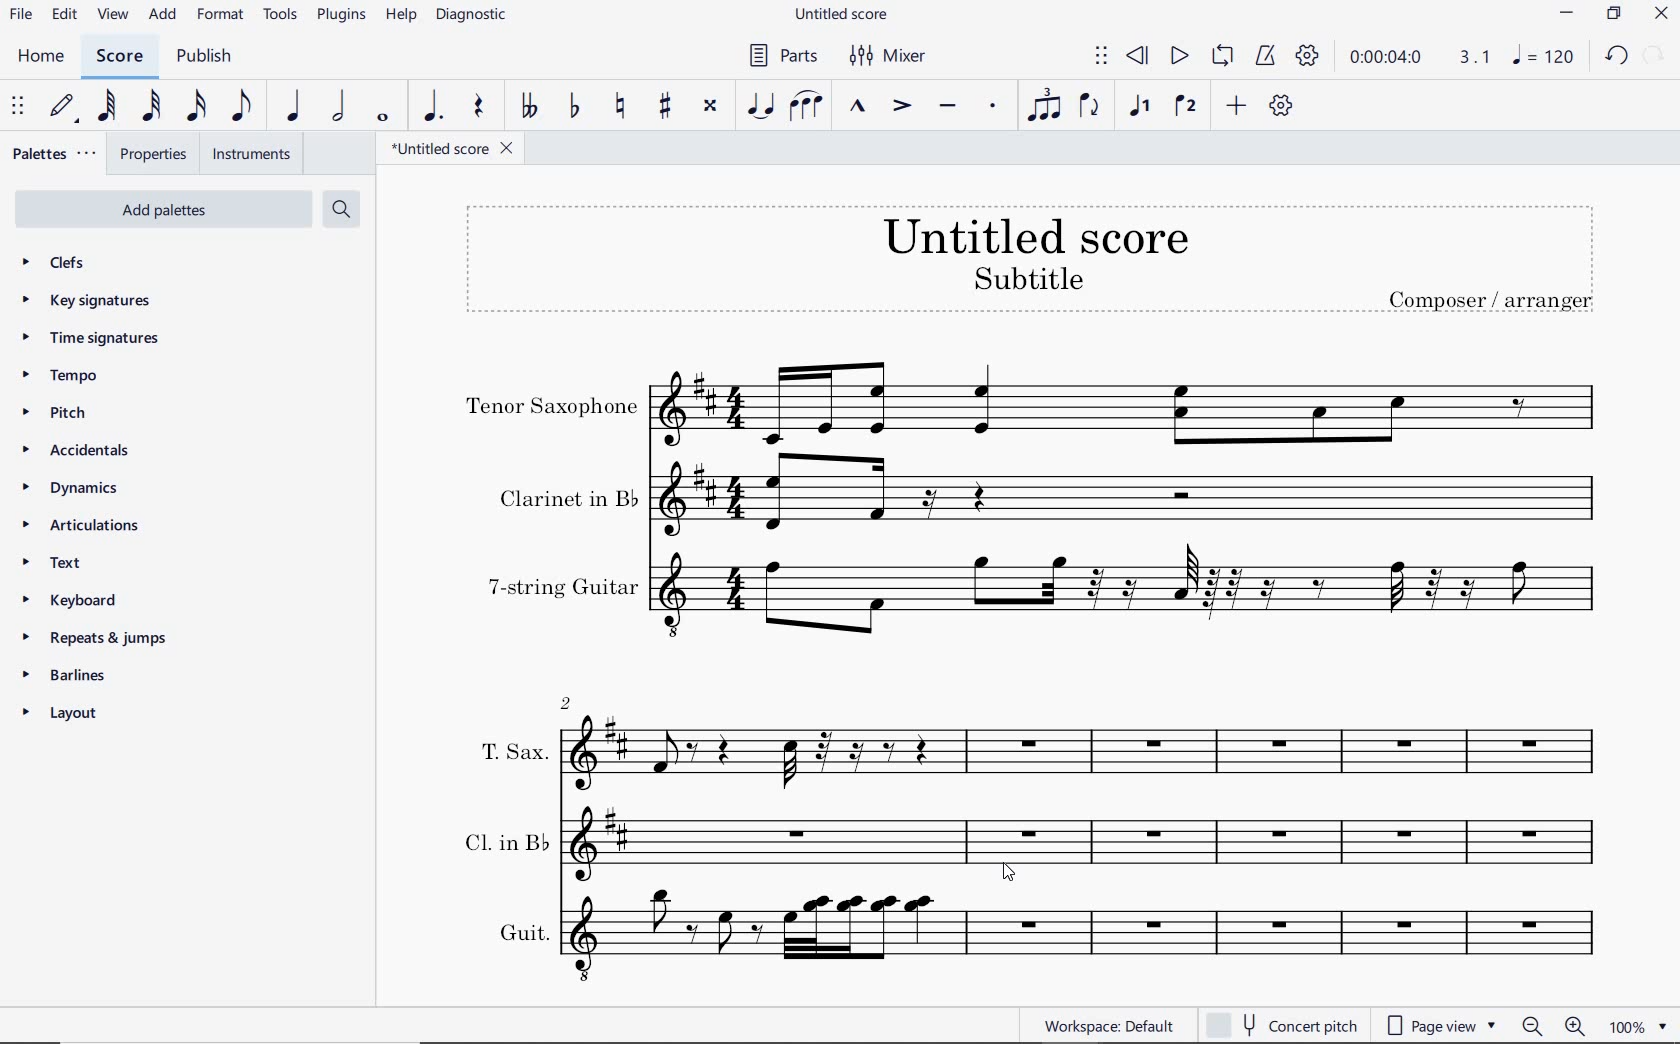 The image size is (1680, 1044). Describe the element at coordinates (1279, 105) in the screenshot. I see `CUSTOMIZE TOOLBAR` at that location.